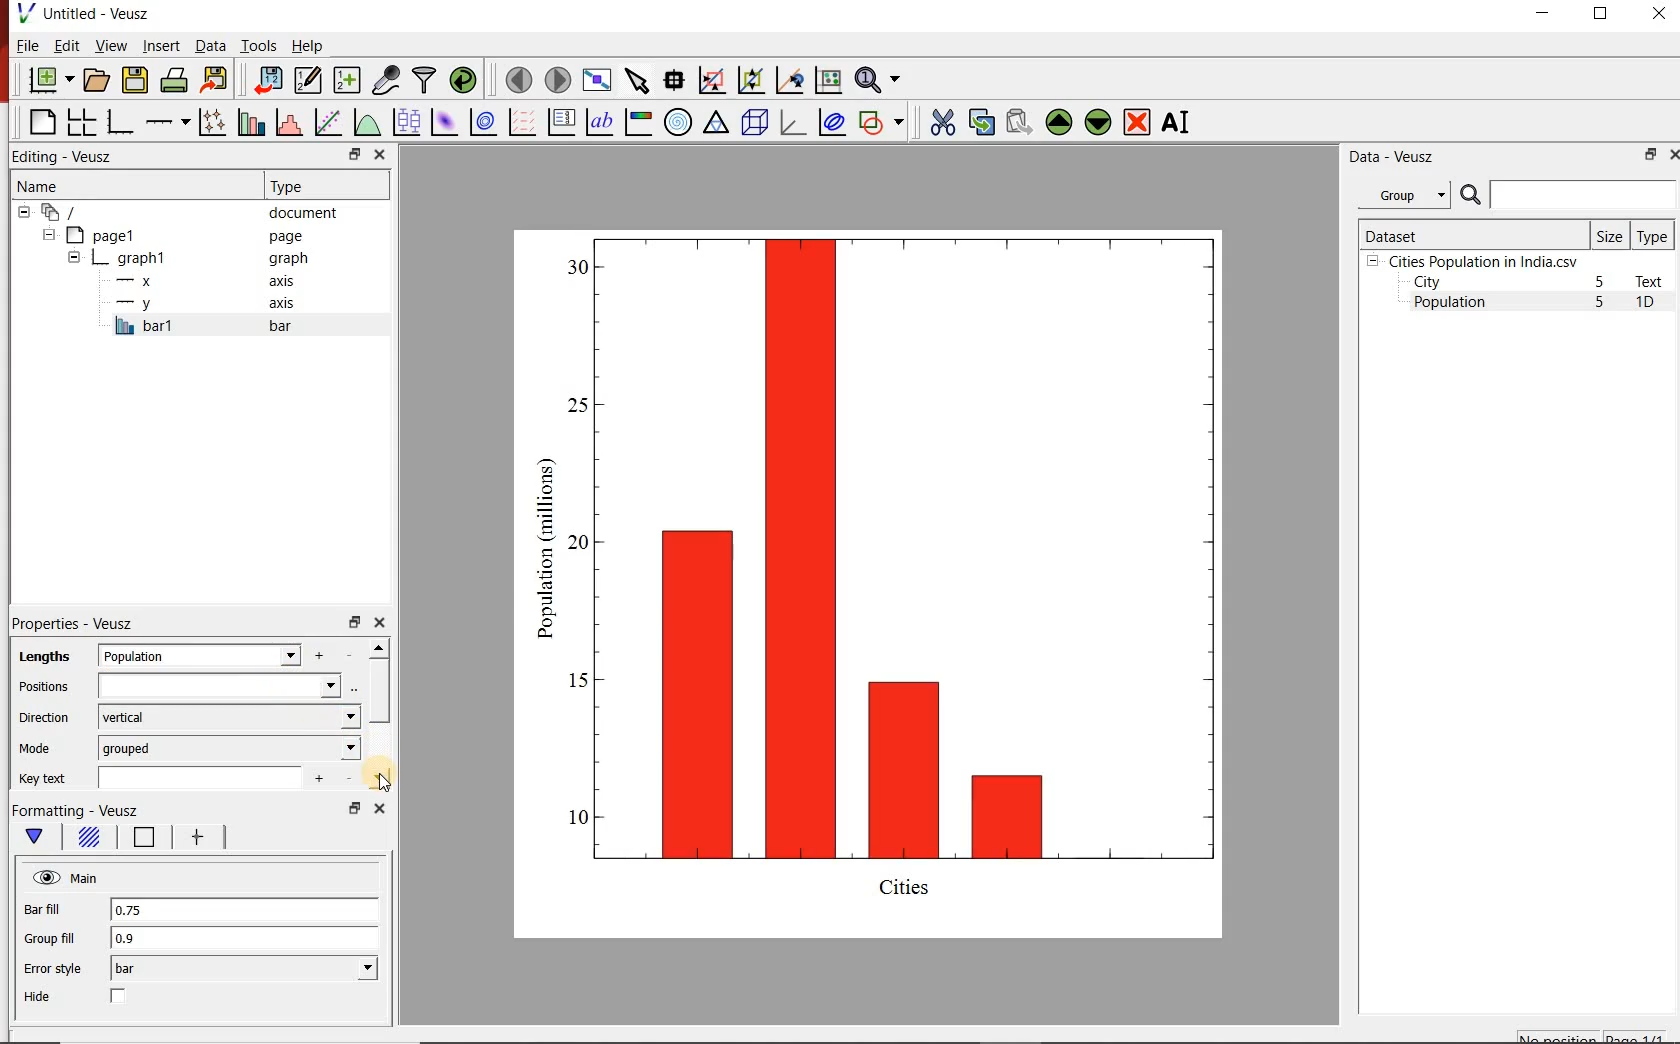 This screenshot has width=1680, height=1044. What do you see at coordinates (382, 154) in the screenshot?
I see `close` at bounding box center [382, 154].